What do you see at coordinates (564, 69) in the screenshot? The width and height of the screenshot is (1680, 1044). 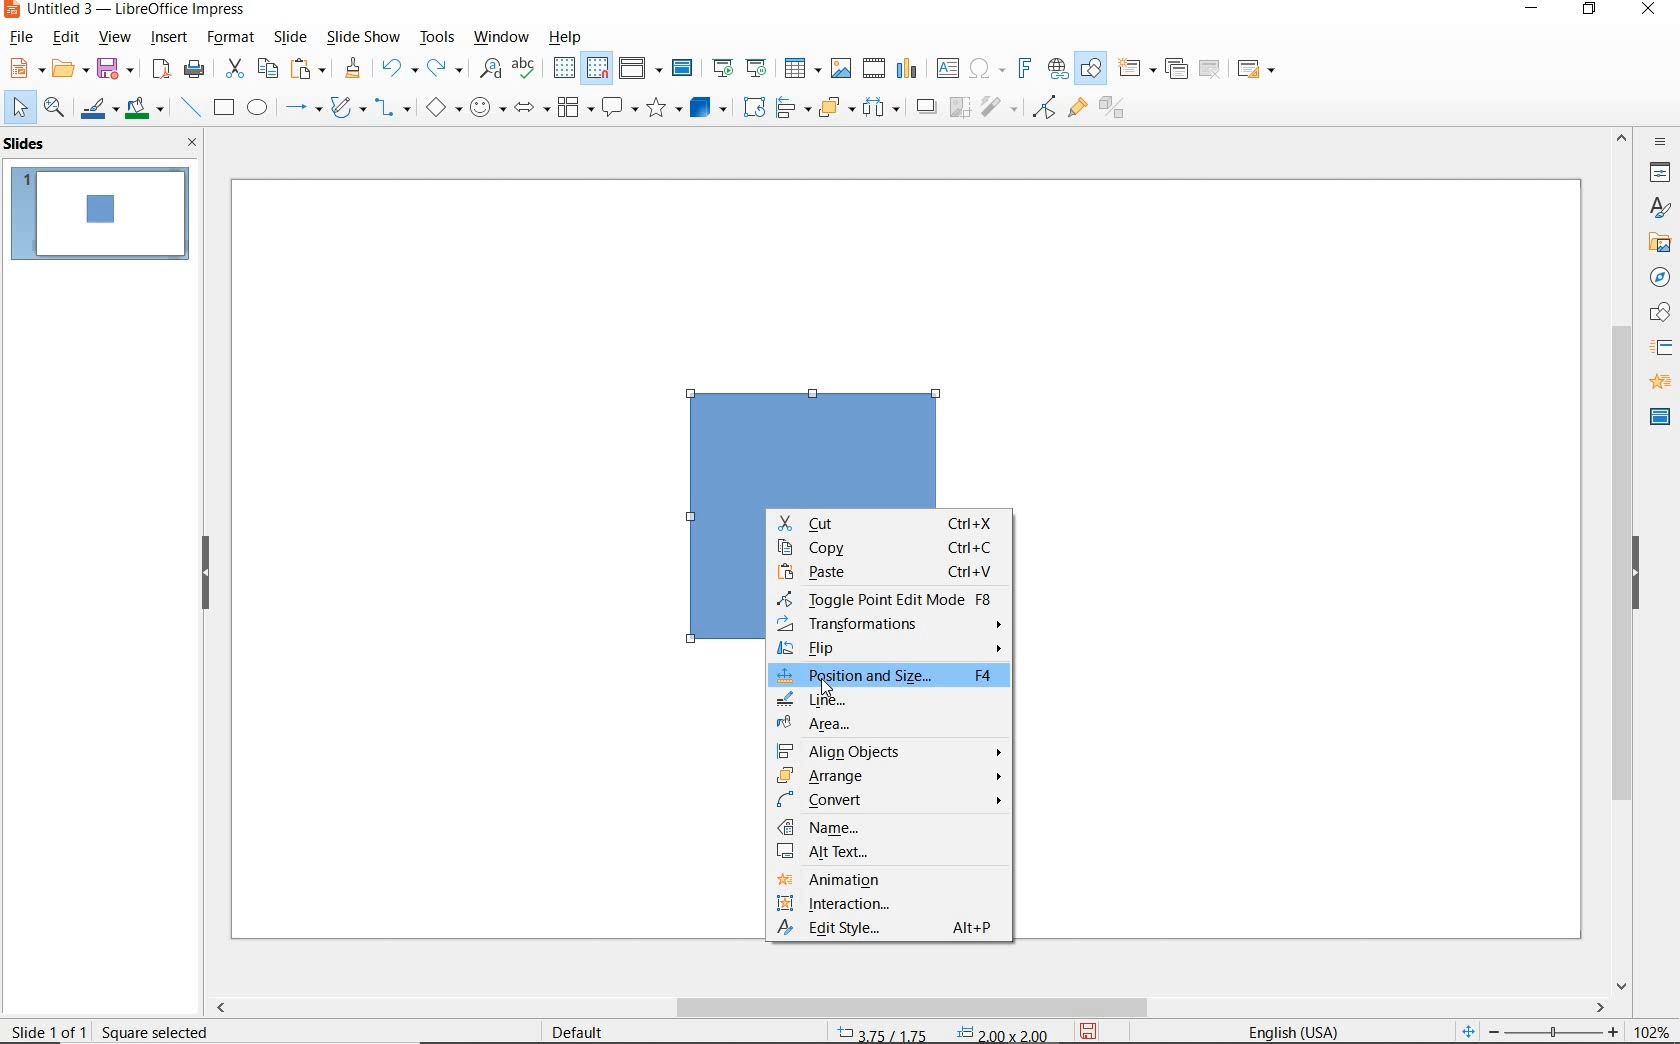 I see `display grid` at bounding box center [564, 69].